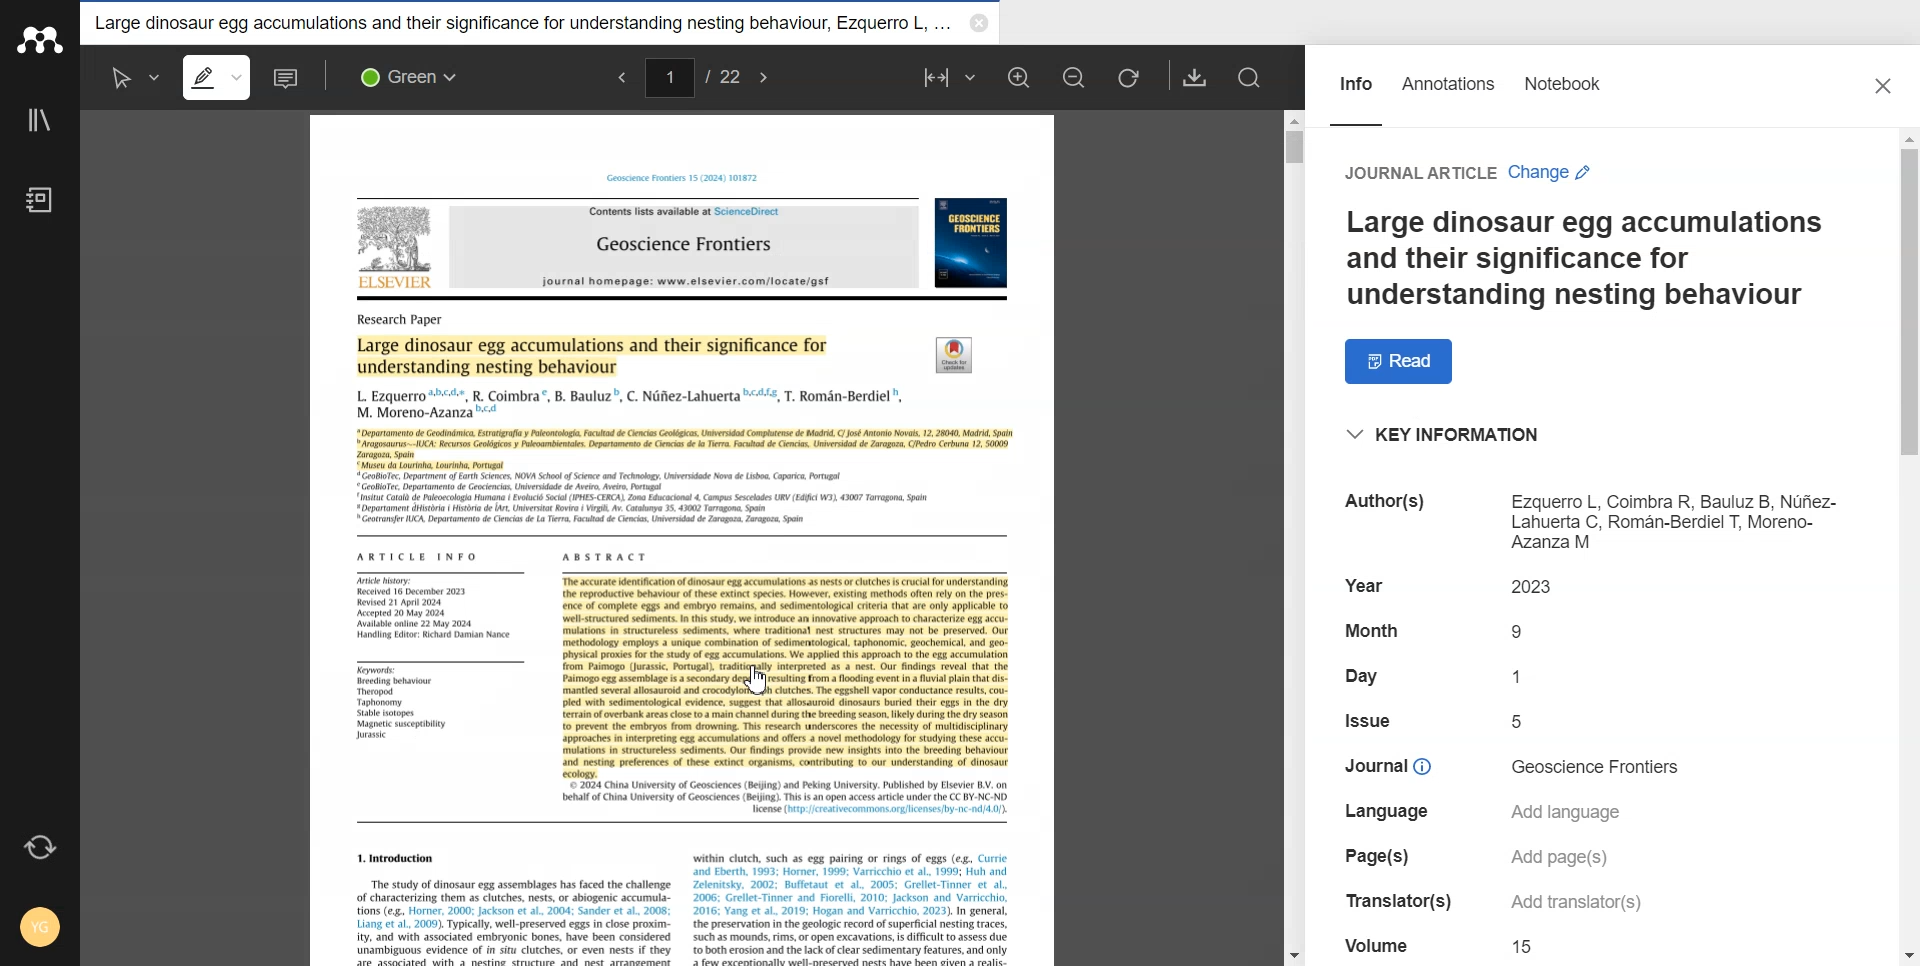 This screenshot has height=966, width=1920. Describe the element at coordinates (130, 76) in the screenshot. I see `Select text` at that location.